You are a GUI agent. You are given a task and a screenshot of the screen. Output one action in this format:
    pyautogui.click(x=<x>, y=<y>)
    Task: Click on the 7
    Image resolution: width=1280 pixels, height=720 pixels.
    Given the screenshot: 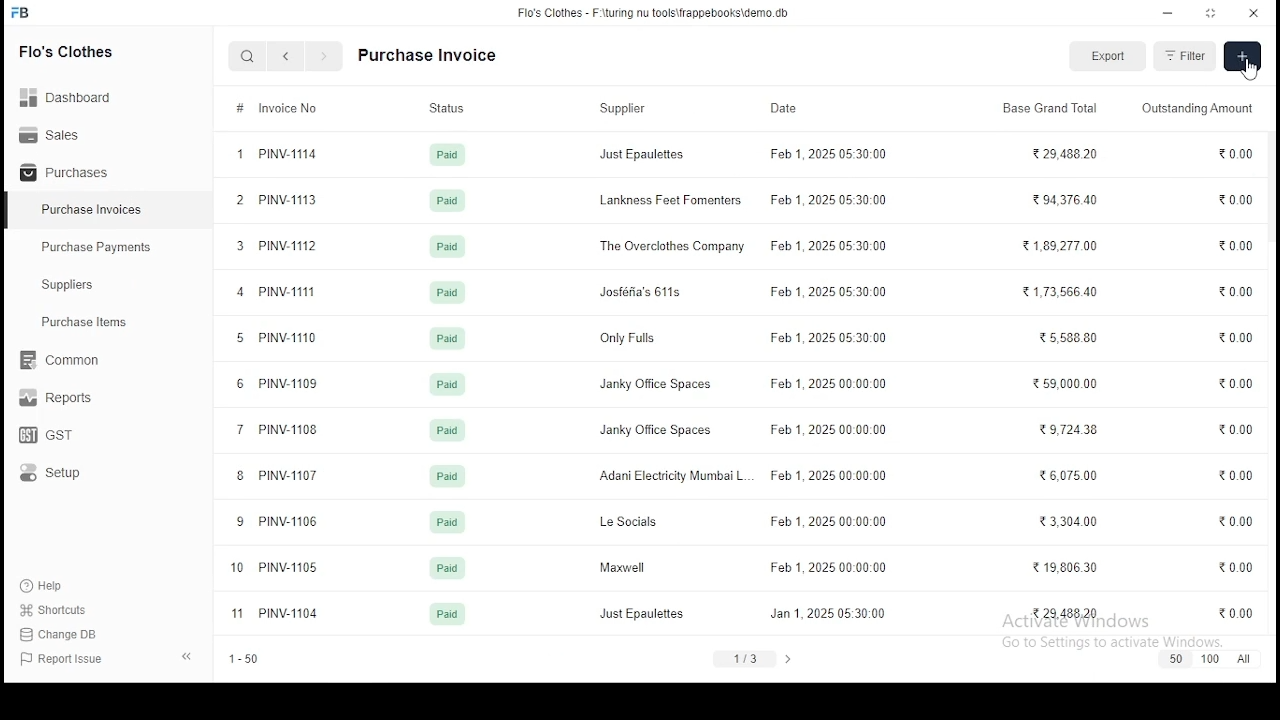 What is the action you would take?
    pyautogui.click(x=242, y=429)
    